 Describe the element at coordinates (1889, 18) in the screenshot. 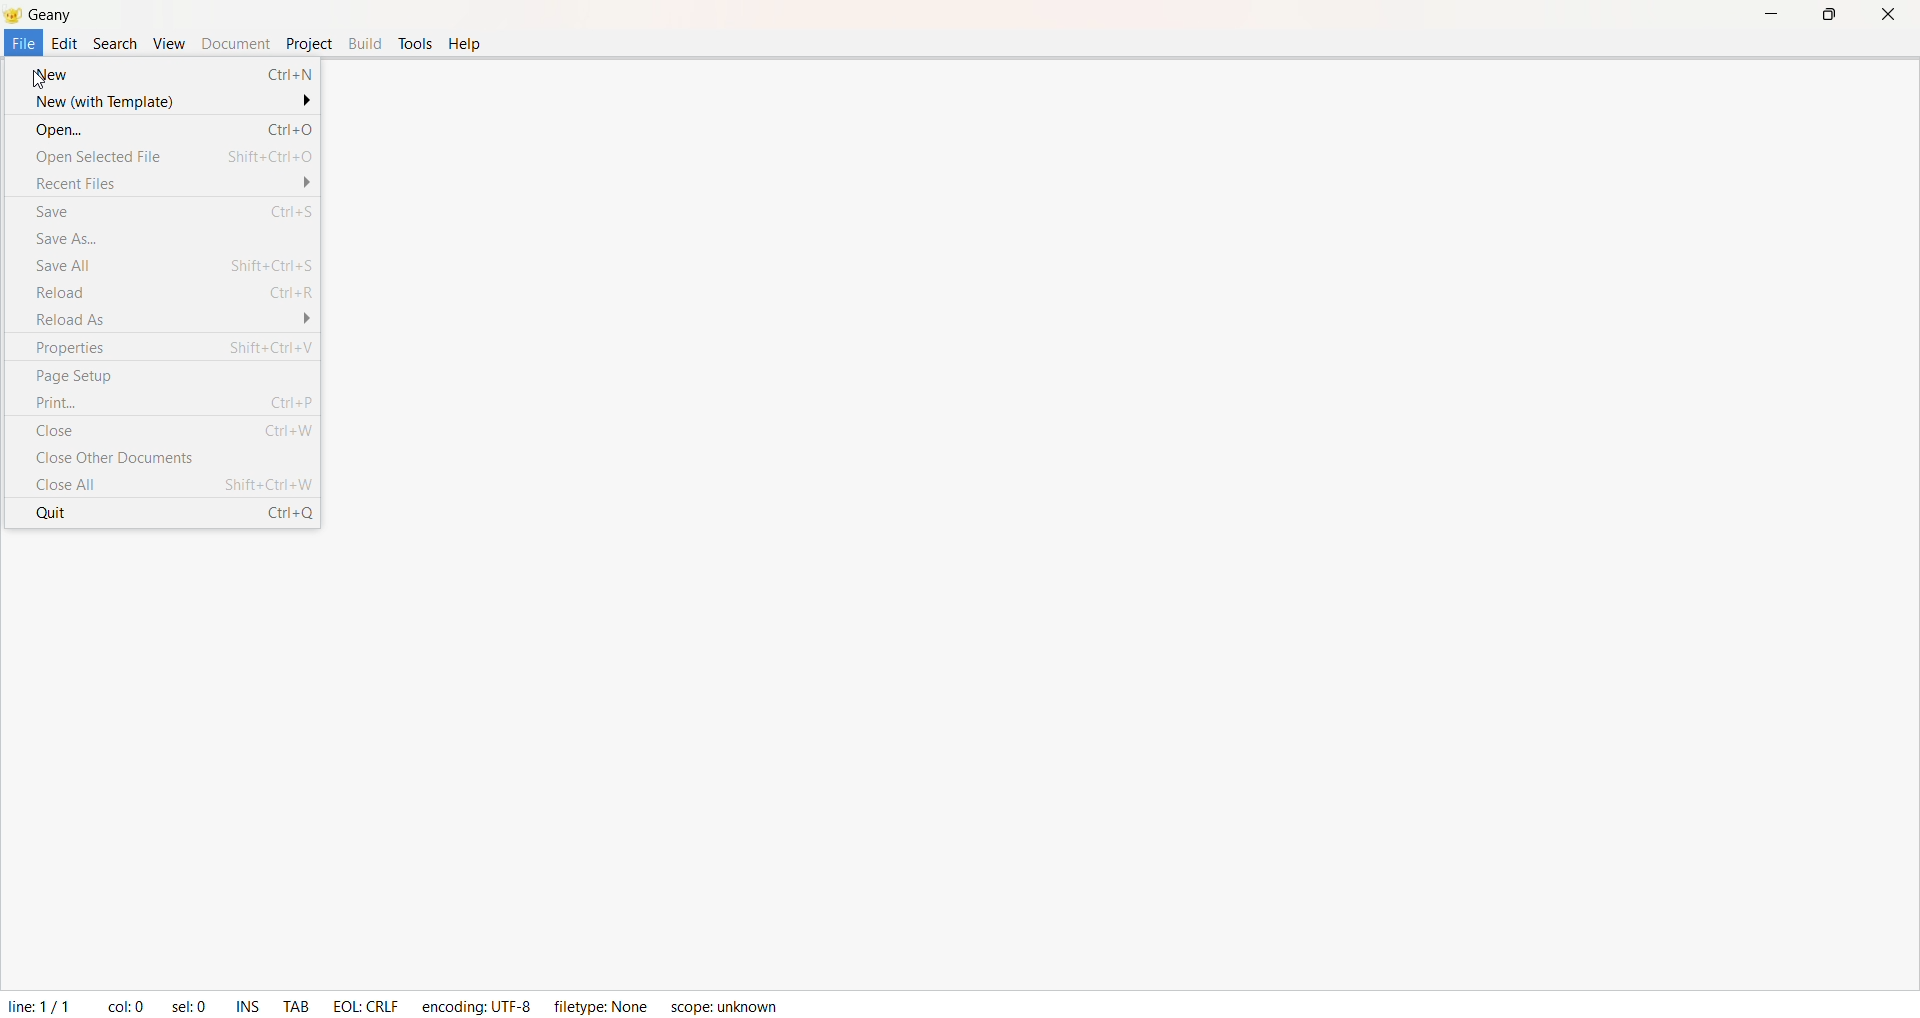

I see `Close` at that location.